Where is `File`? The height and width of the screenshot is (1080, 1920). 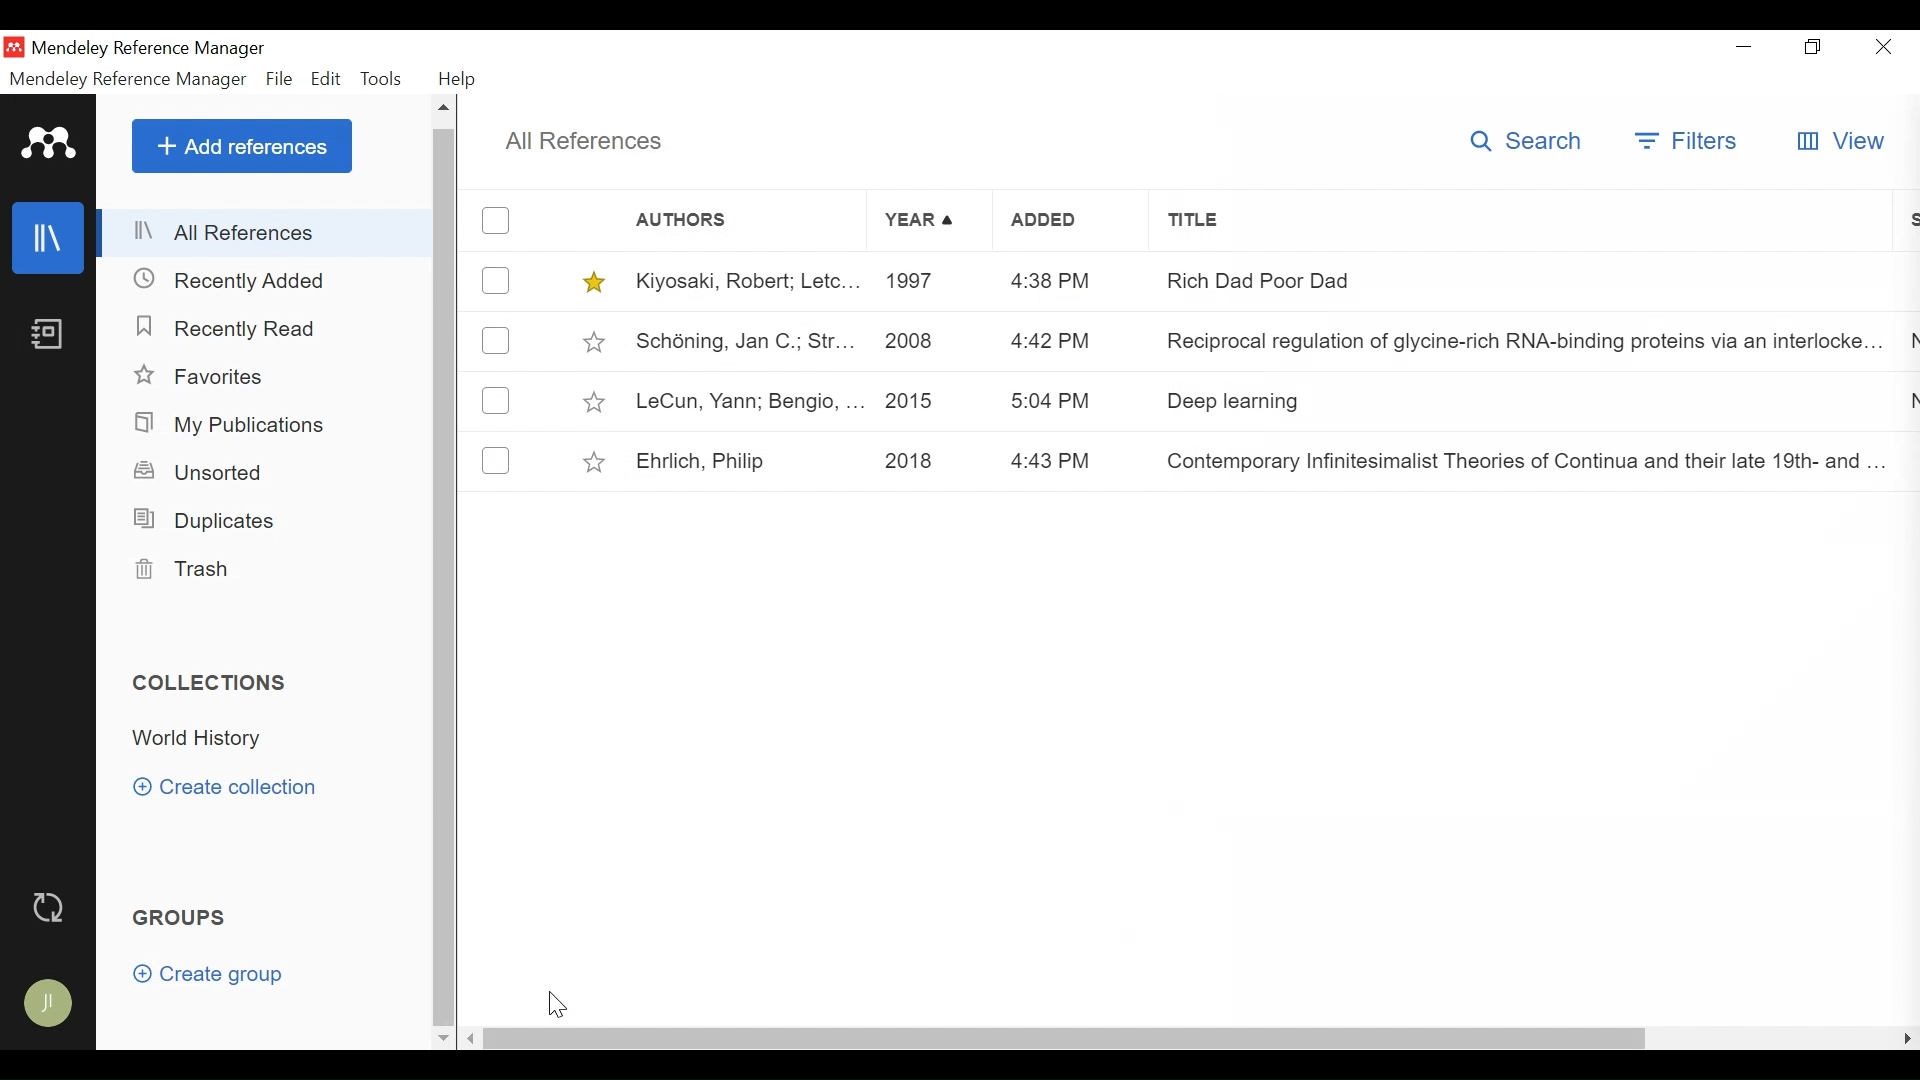
File is located at coordinates (280, 79).